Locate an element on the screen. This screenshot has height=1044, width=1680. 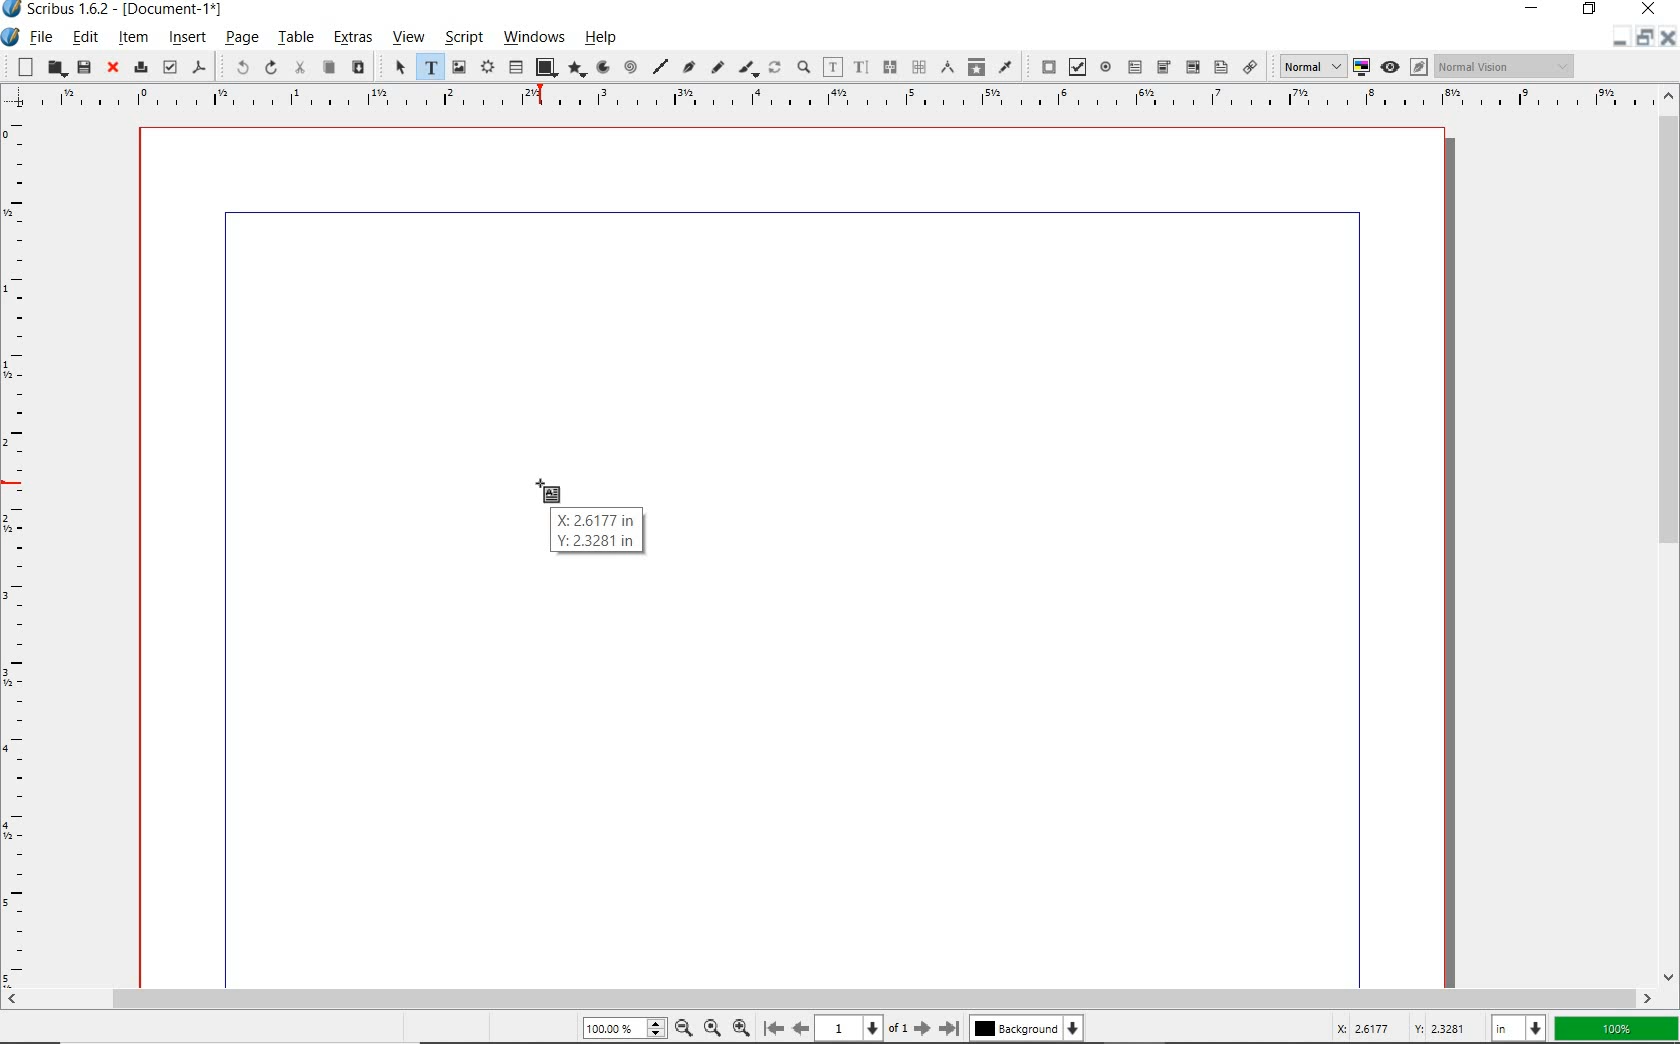
pdf radio button is located at coordinates (1106, 67).